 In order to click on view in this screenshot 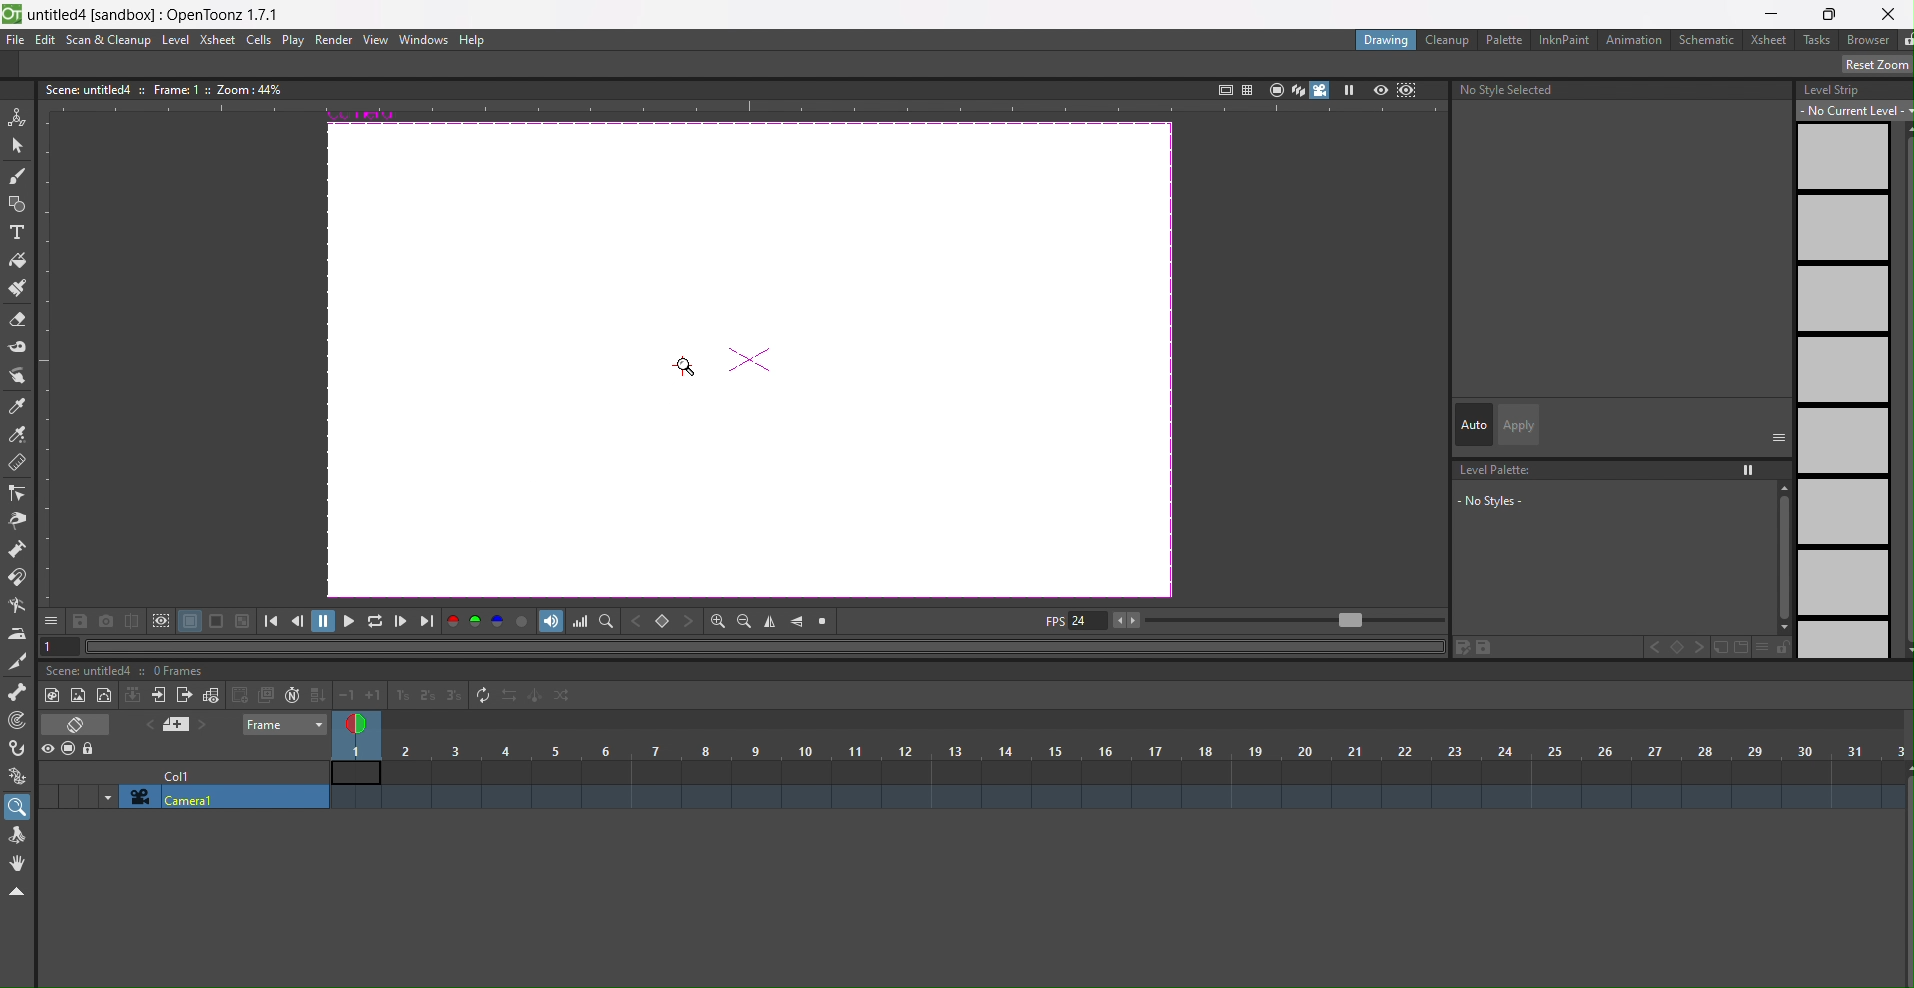, I will do `click(375, 40)`.